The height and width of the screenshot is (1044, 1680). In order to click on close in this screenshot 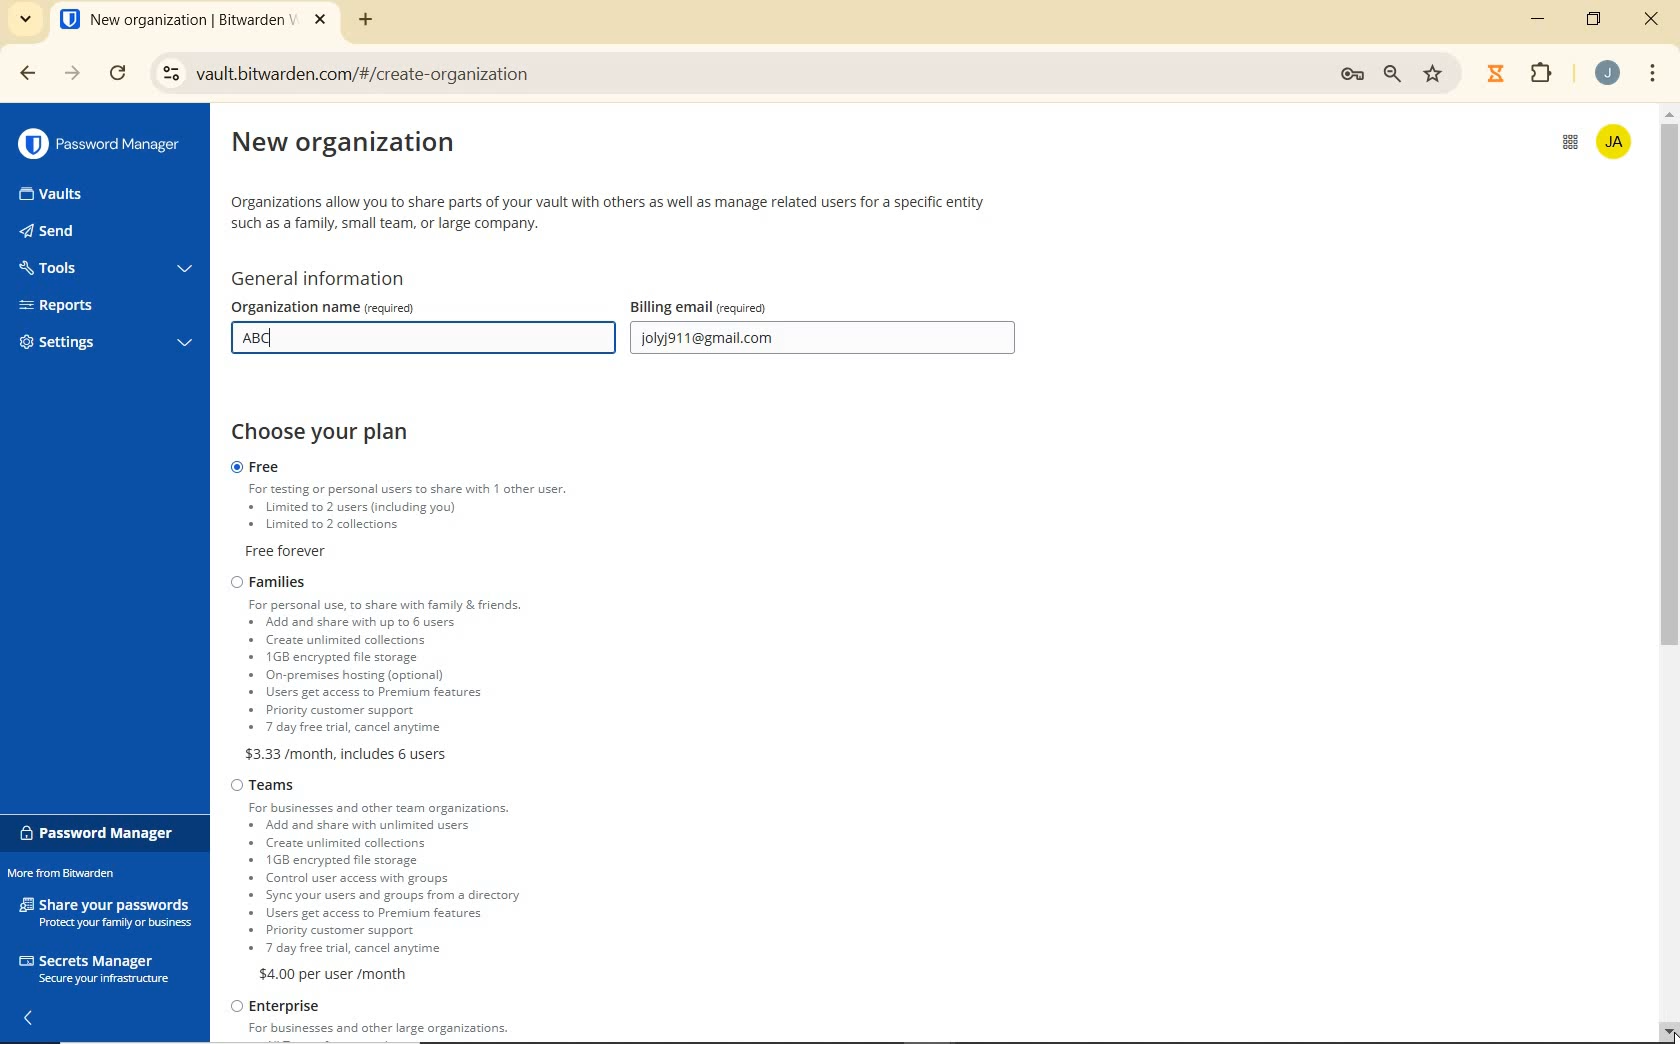, I will do `click(1652, 21)`.